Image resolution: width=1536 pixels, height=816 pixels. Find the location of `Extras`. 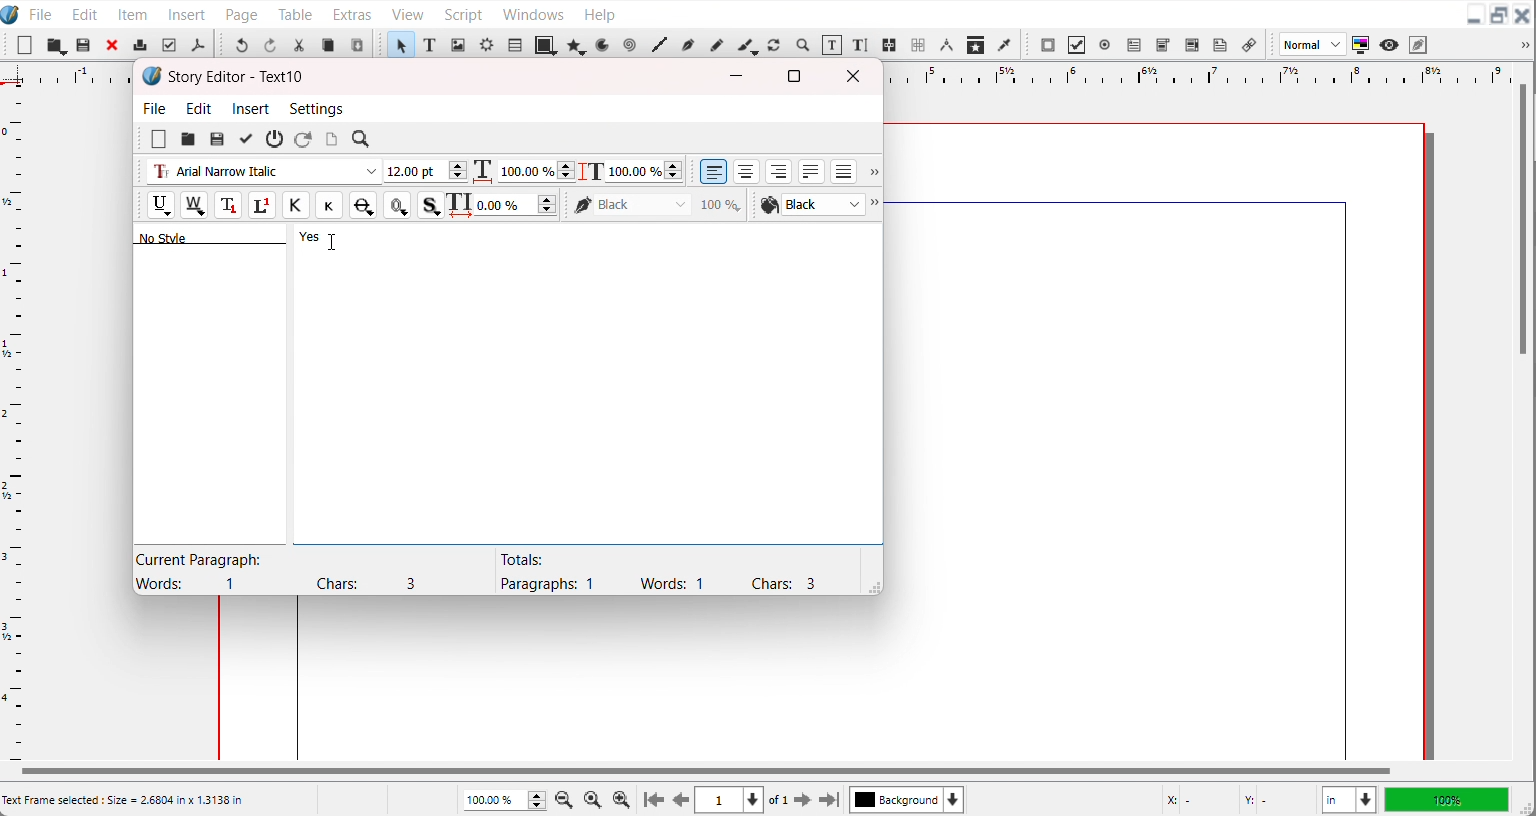

Extras is located at coordinates (352, 12).